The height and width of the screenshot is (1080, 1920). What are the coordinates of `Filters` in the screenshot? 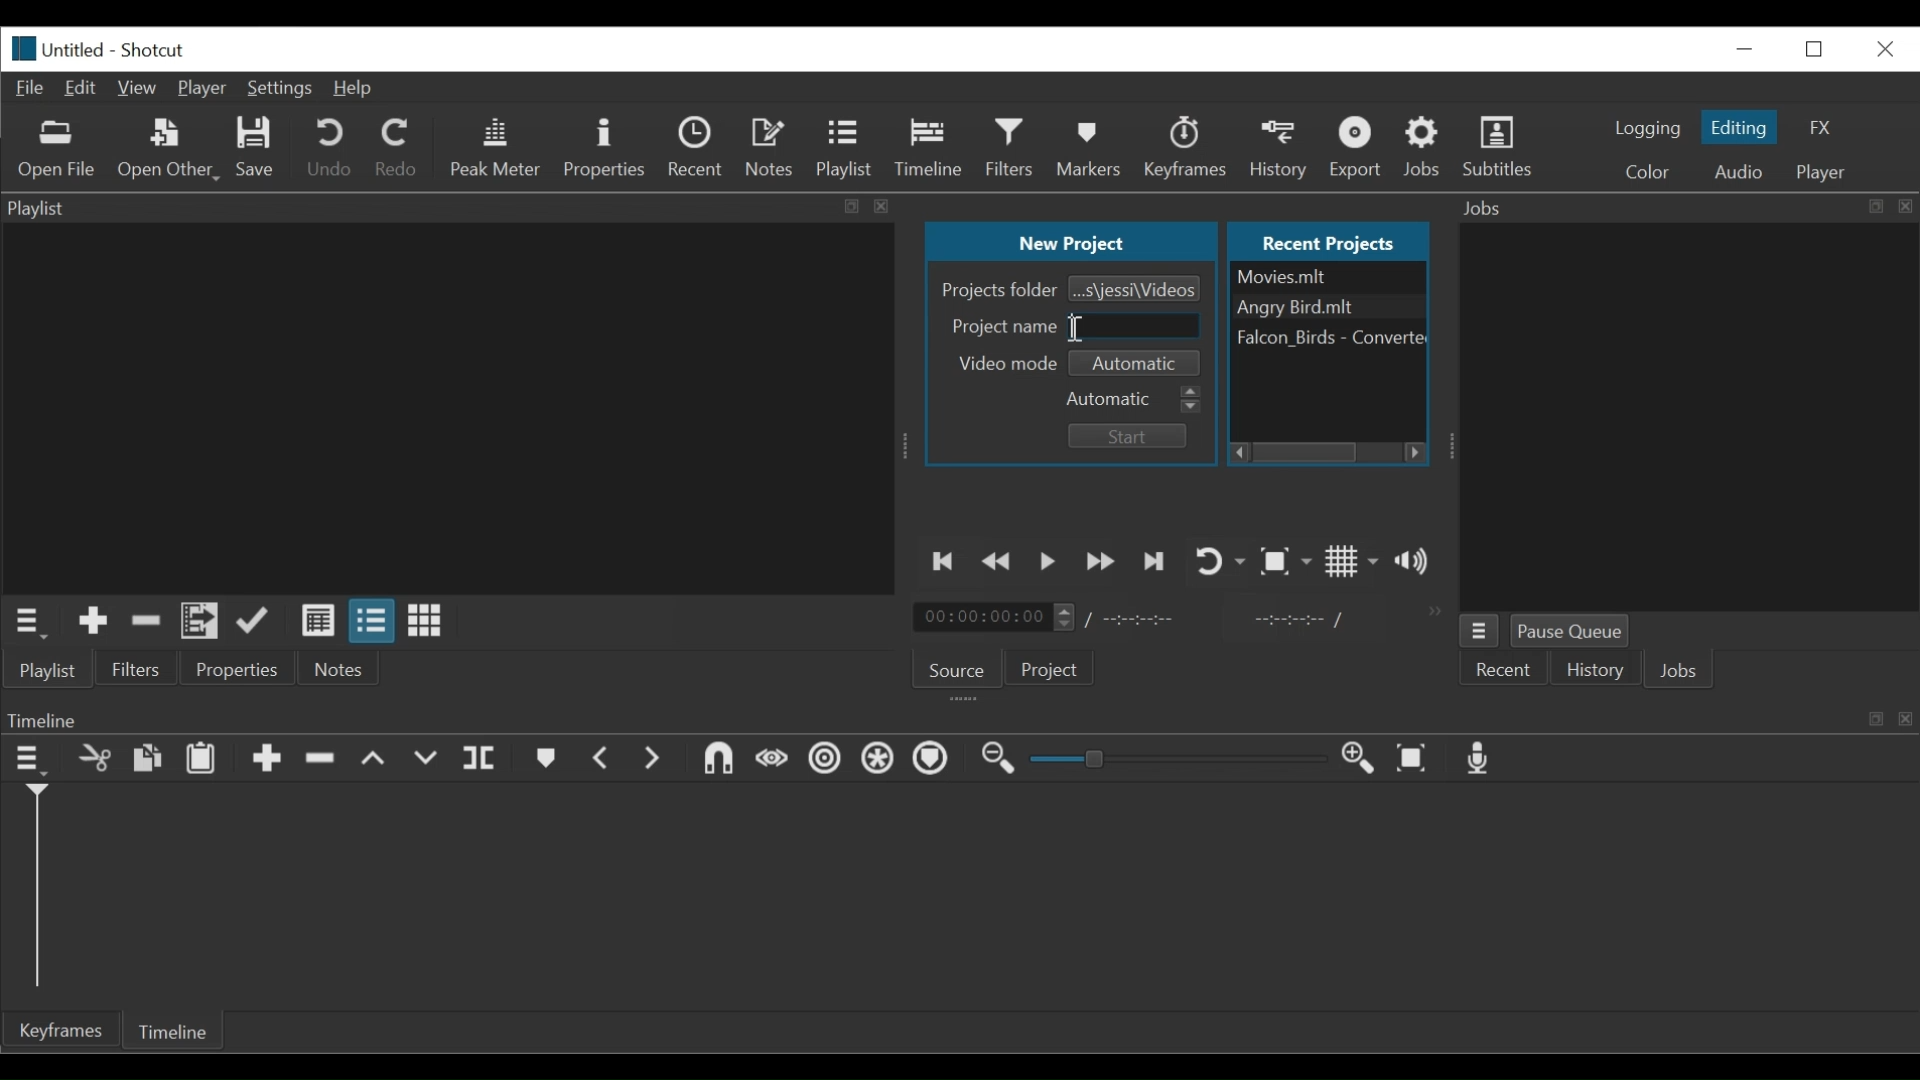 It's located at (137, 669).